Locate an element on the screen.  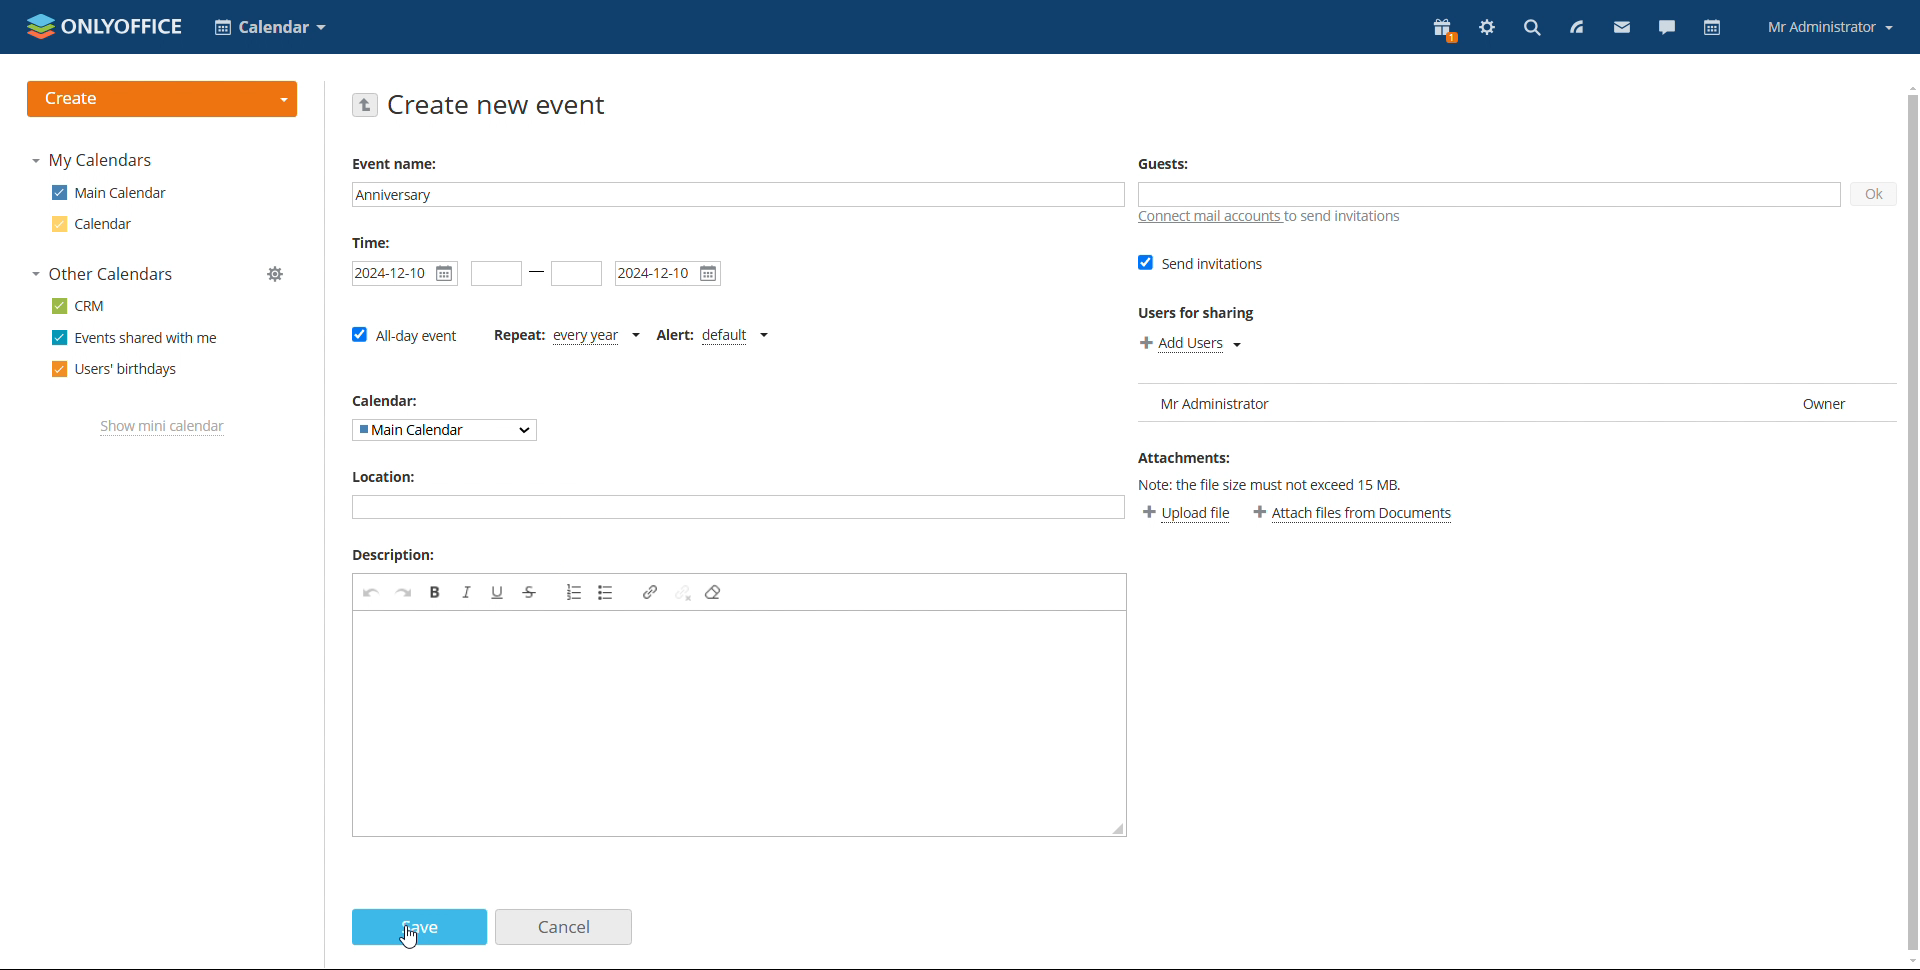
set alert is located at coordinates (697, 336).